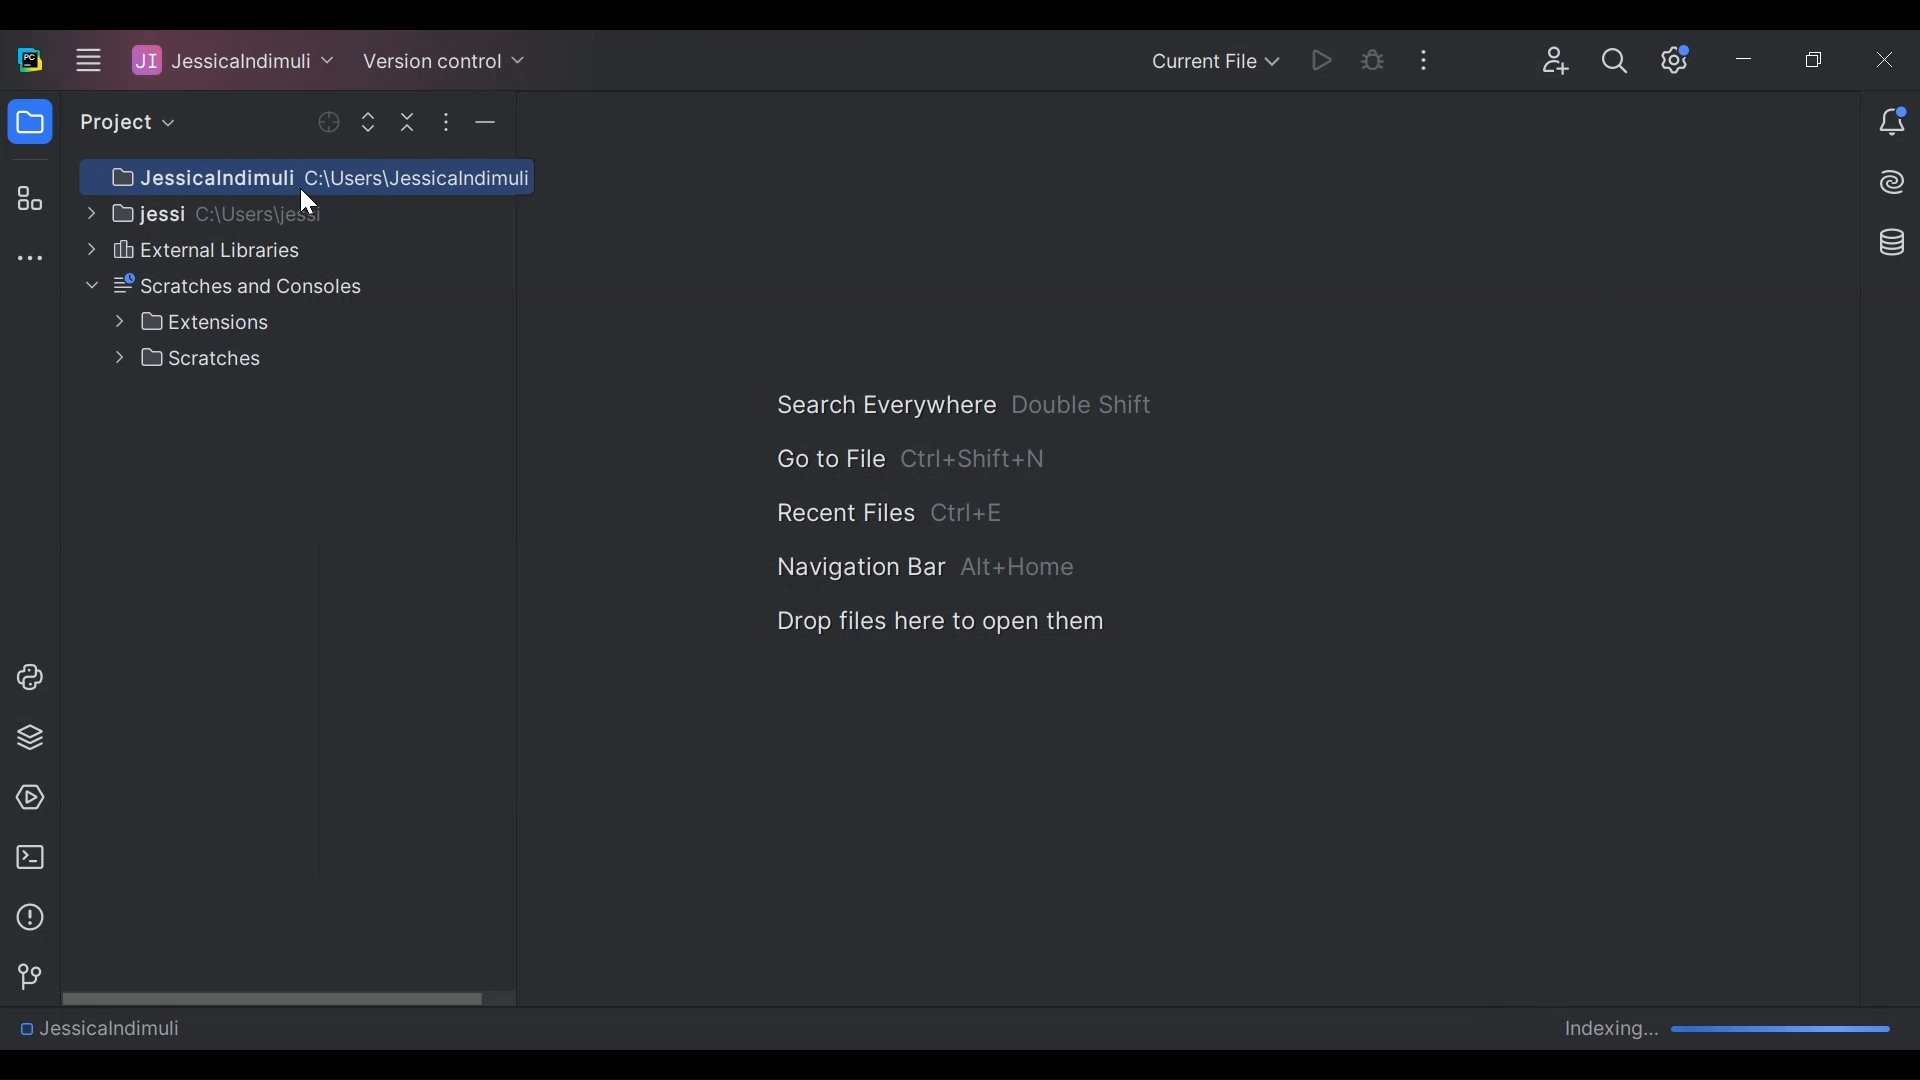 The height and width of the screenshot is (1080, 1920). What do you see at coordinates (975, 457) in the screenshot?
I see `shortcut` at bounding box center [975, 457].